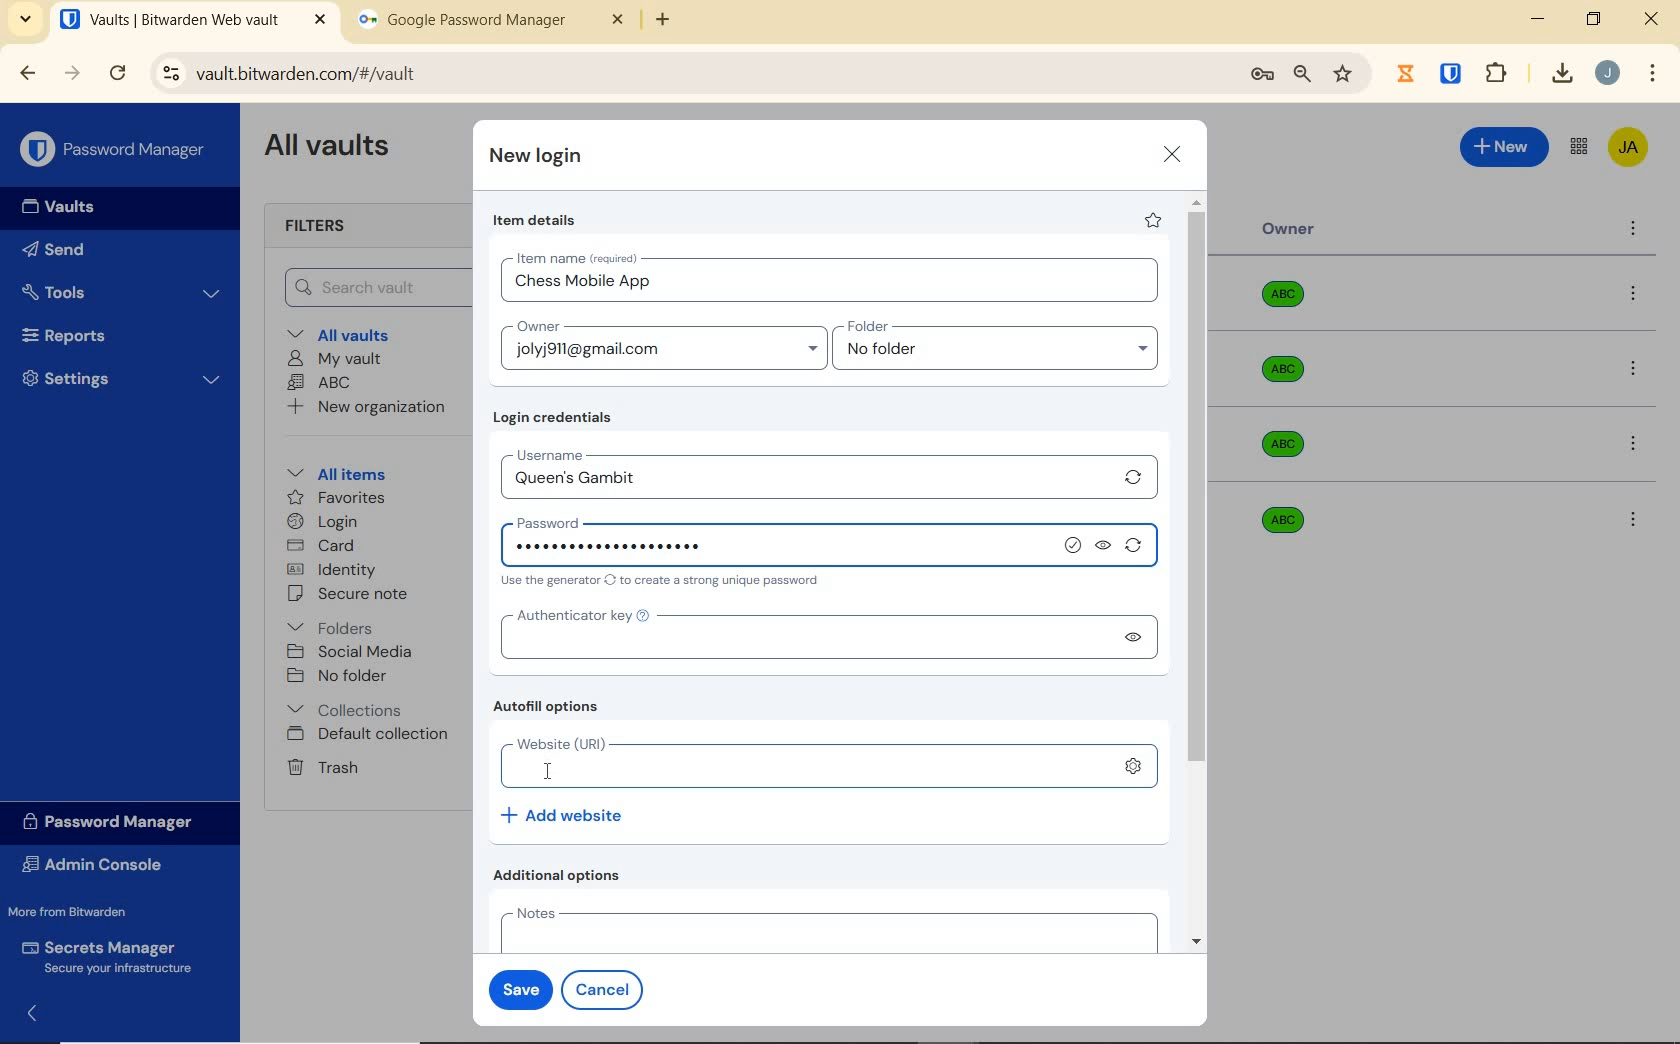 The height and width of the screenshot is (1044, 1680). Describe the element at coordinates (354, 594) in the screenshot. I see `secure note` at that location.